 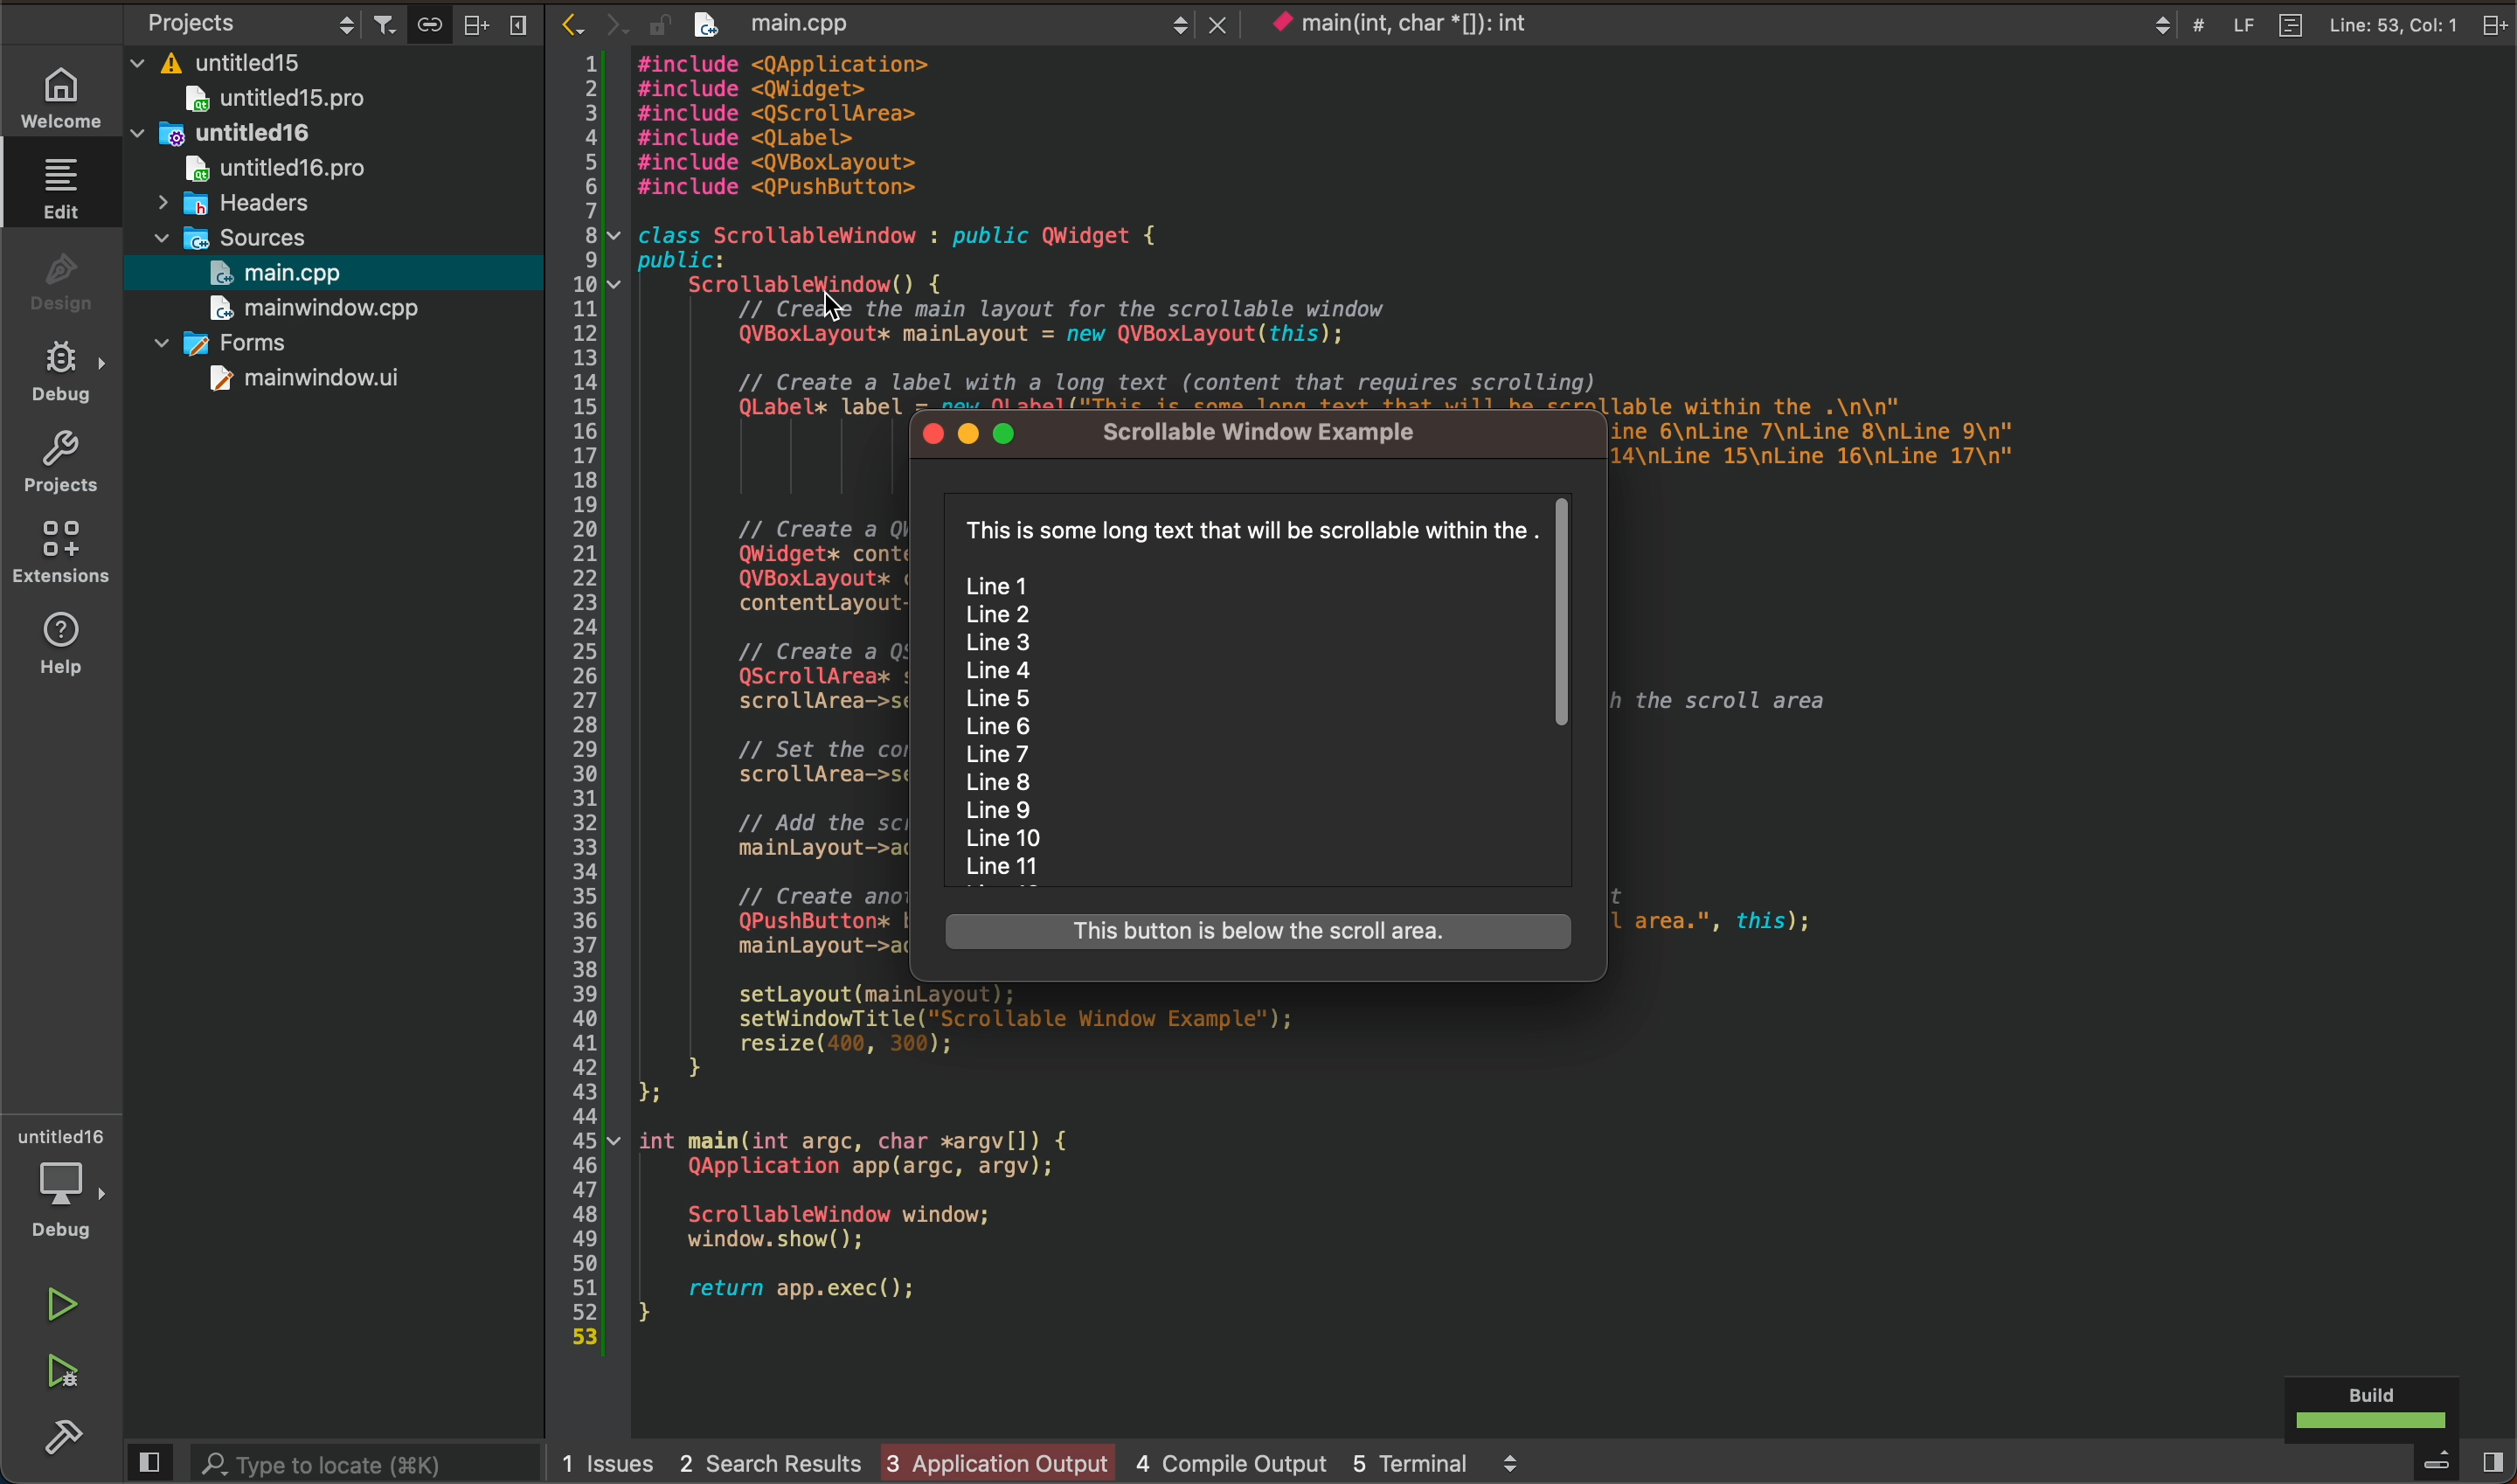 I want to click on after save, so click(x=891, y=21).